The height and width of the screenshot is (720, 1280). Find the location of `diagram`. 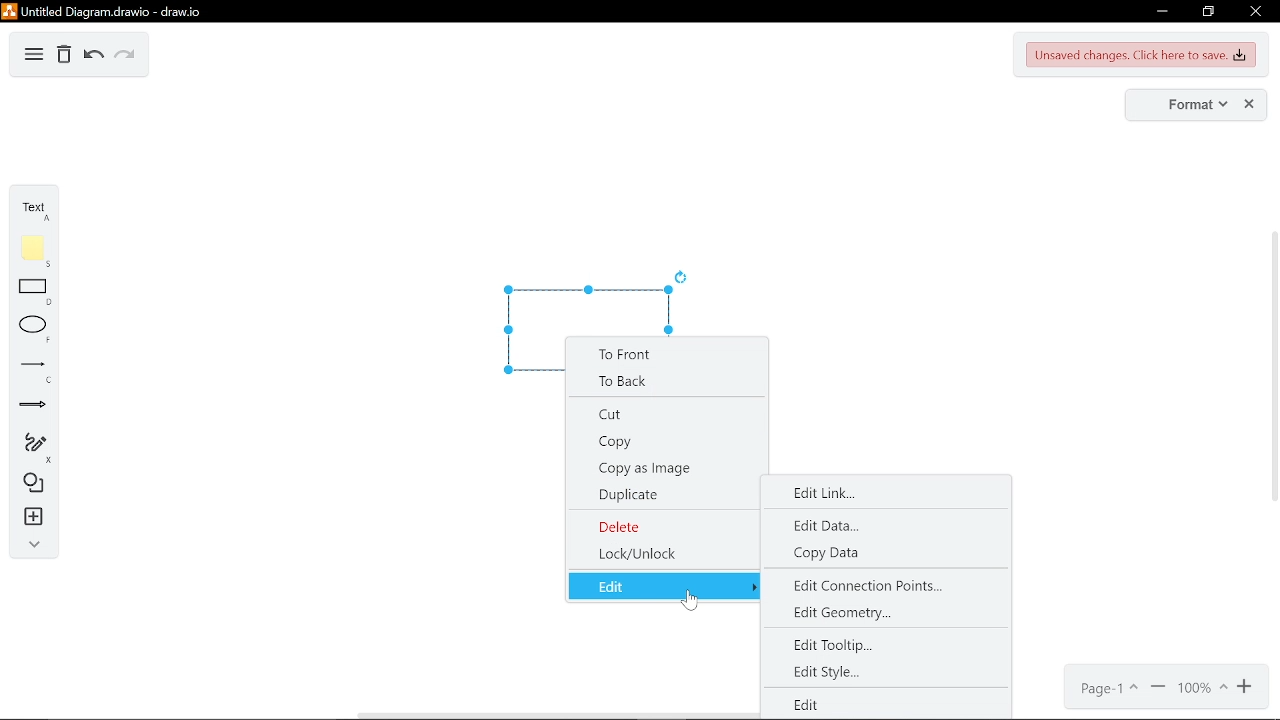

diagram is located at coordinates (34, 56).